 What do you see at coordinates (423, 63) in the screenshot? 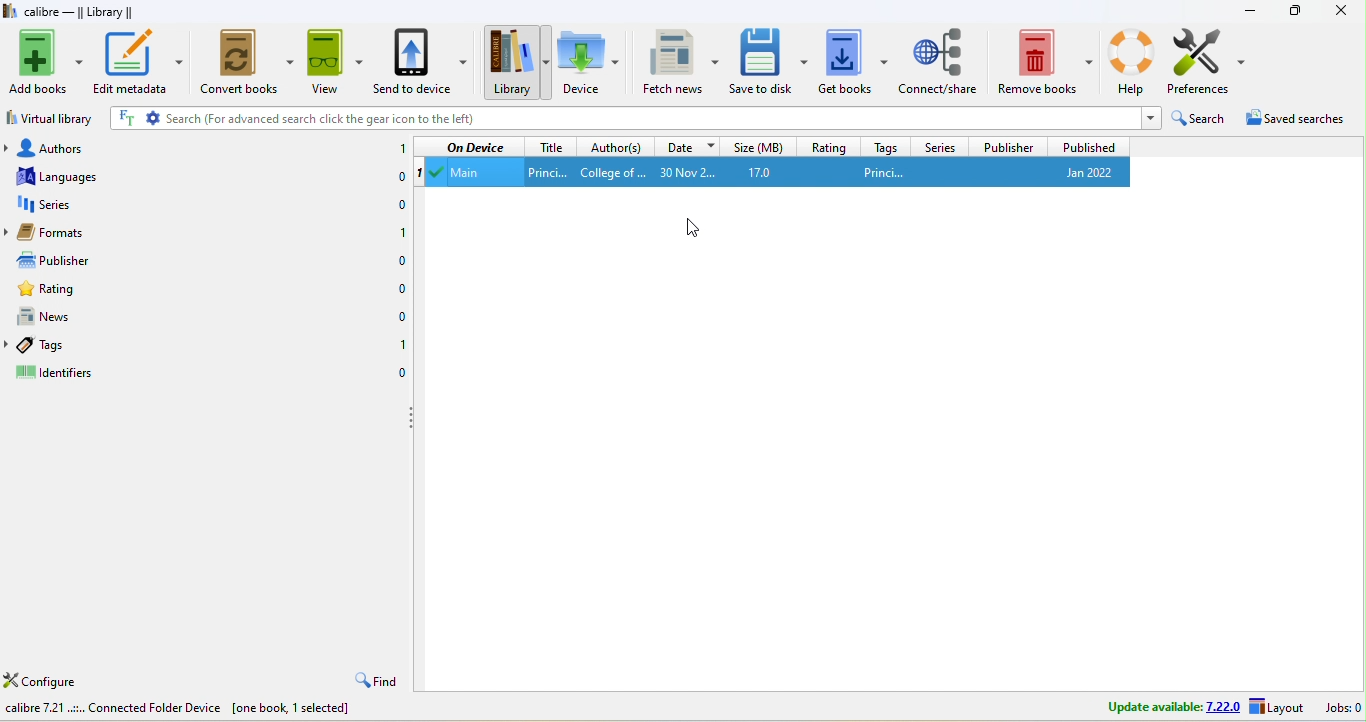
I see `send to device` at bounding box center [423, 63].